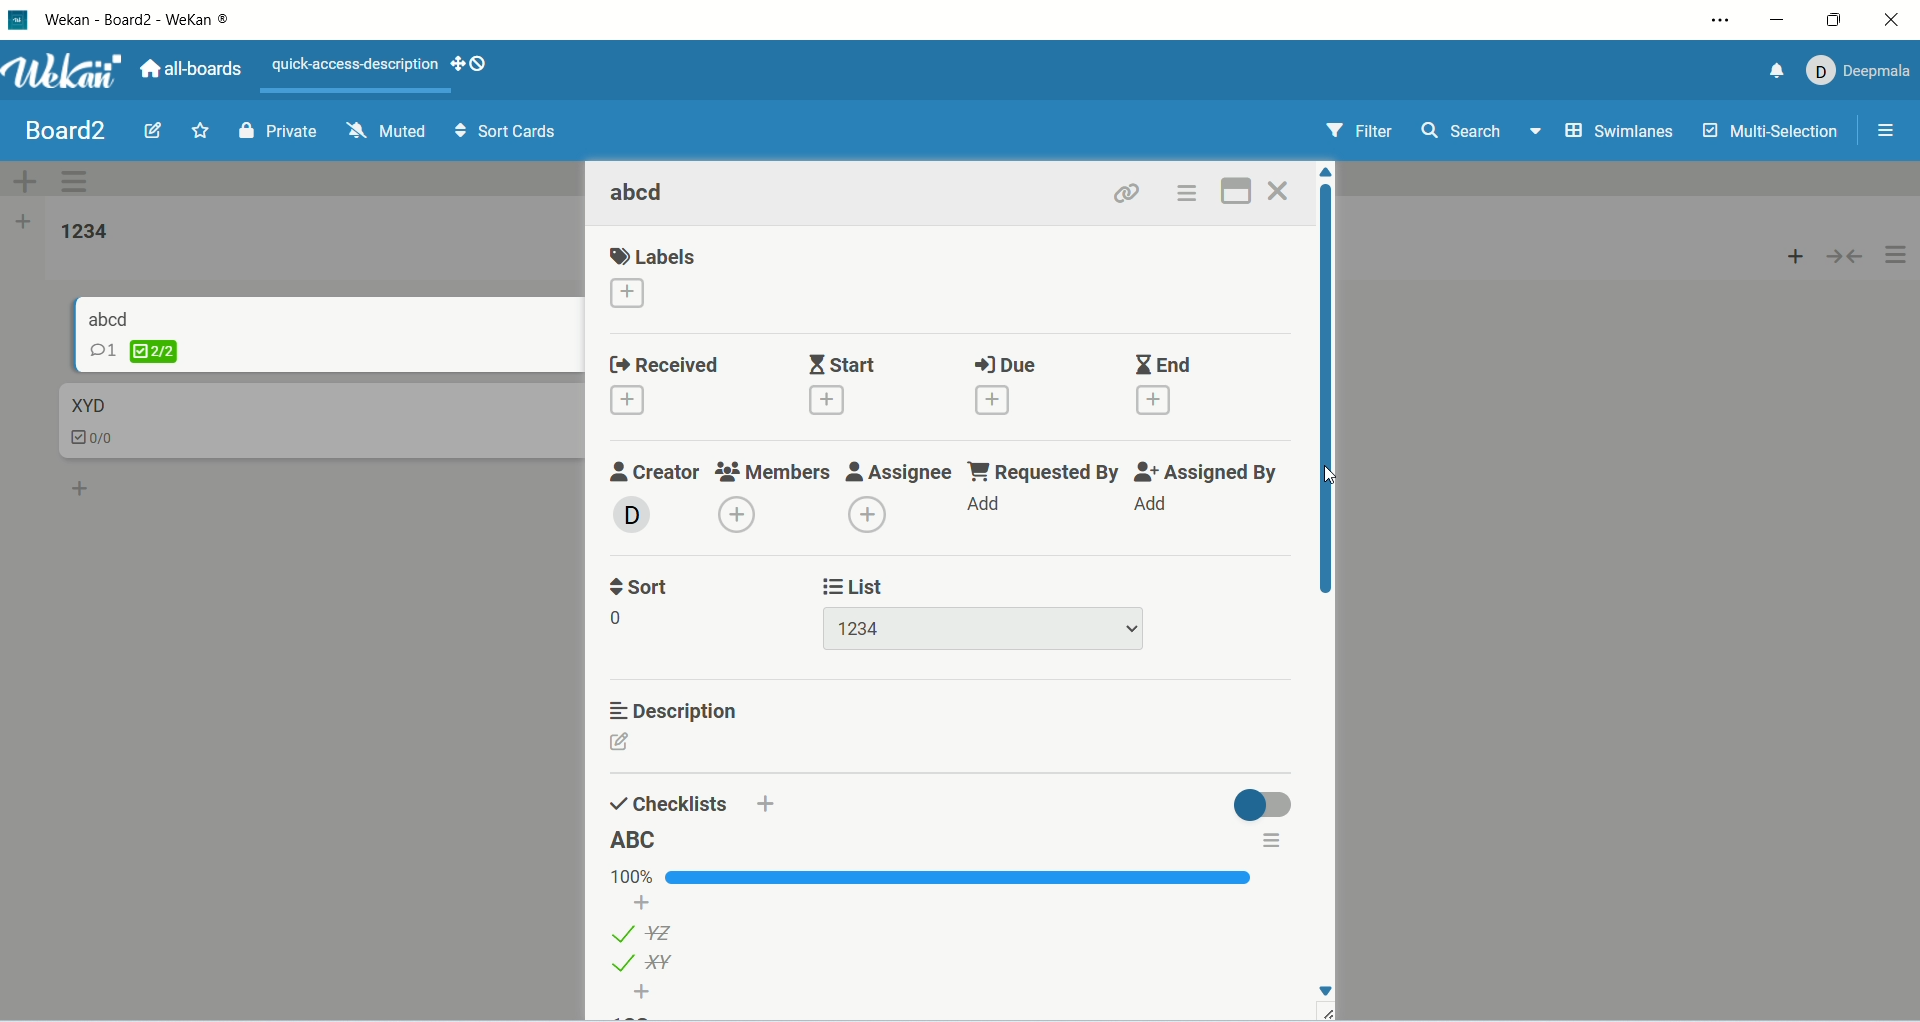 Image resolution: width=1920 pixels, height=1022 pixels. What do you see at coordinates (1270, 842) in the screenshot?
I see `options` at bounding box center [1270, 842].